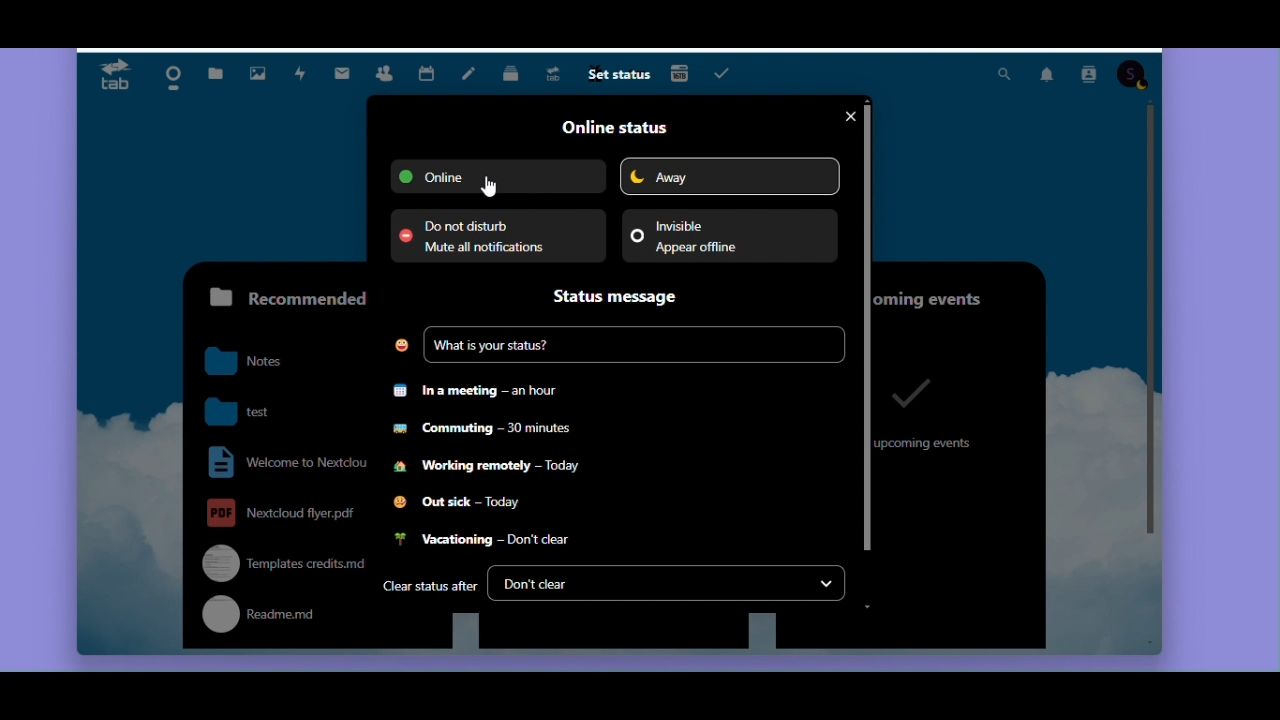  Describe the element at coordinates (384, 71) in the screenshot. I see `Contacts` at that location.